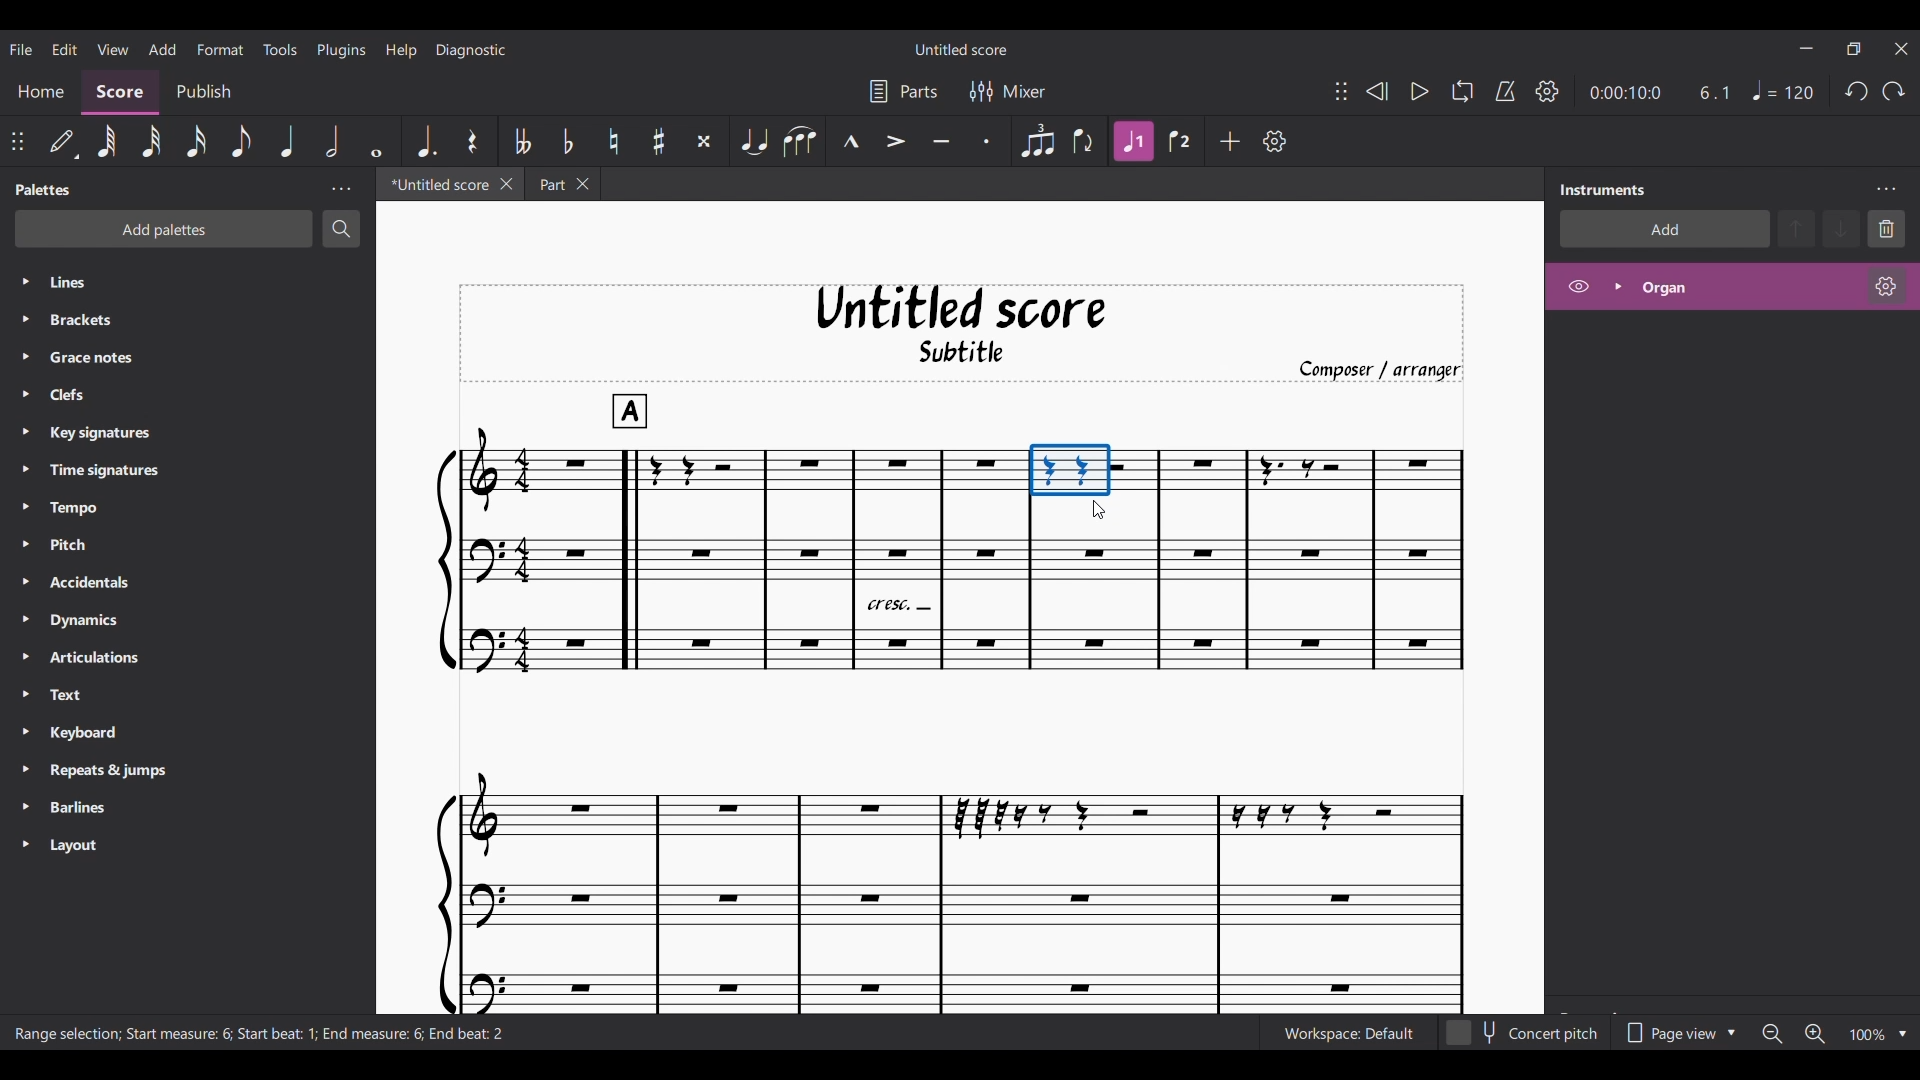  What do you see at coordinates (659, 142) in the screenshot?
I see `Toggle sharp` at bounding box center [659, 142].